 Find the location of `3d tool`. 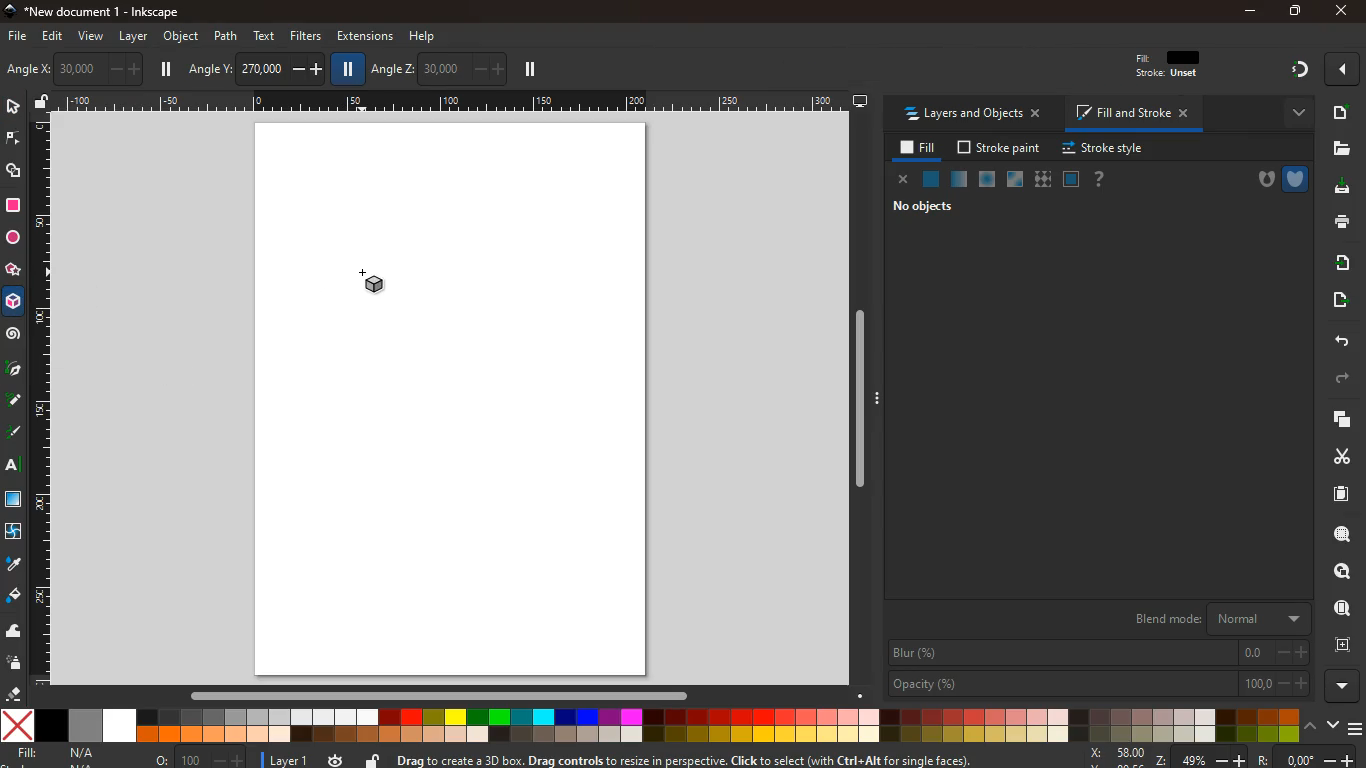

3d tool is located at coordinates (15, 305).